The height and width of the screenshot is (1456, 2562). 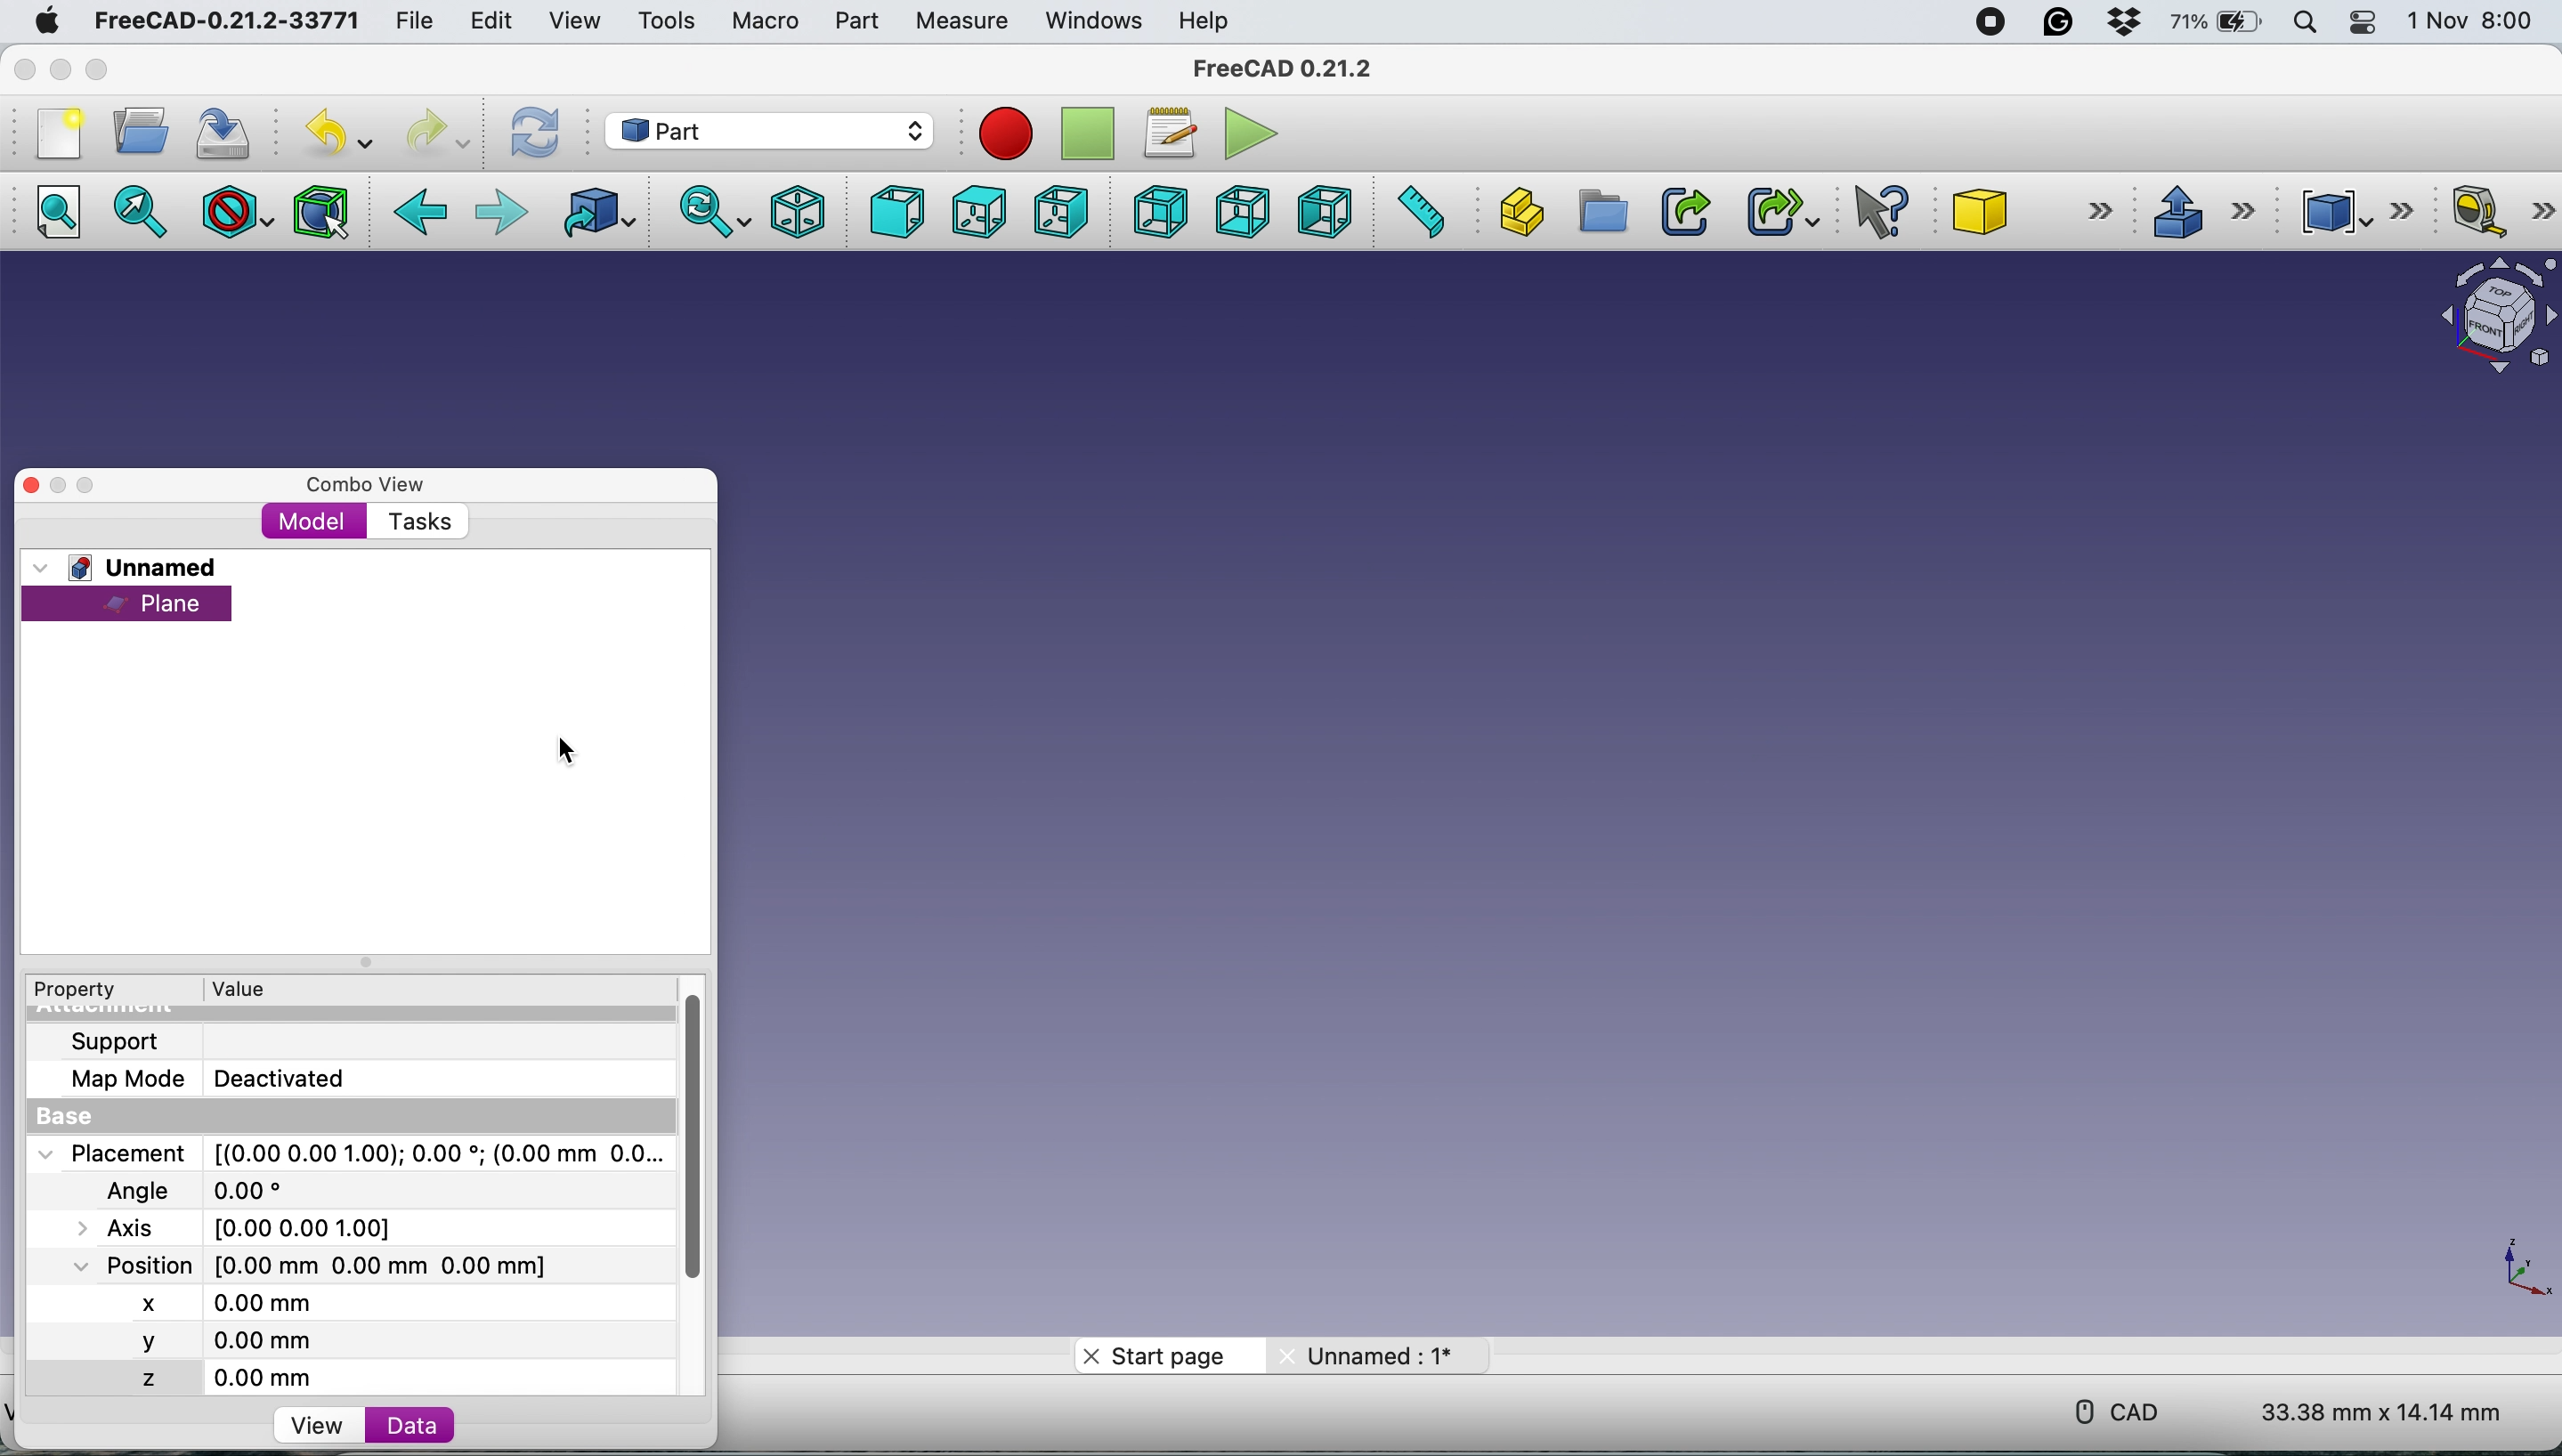 What do you see at coordinates (1006, 136) in the screenshot?
I see `recording macros` at bounding box center [1006, 136].